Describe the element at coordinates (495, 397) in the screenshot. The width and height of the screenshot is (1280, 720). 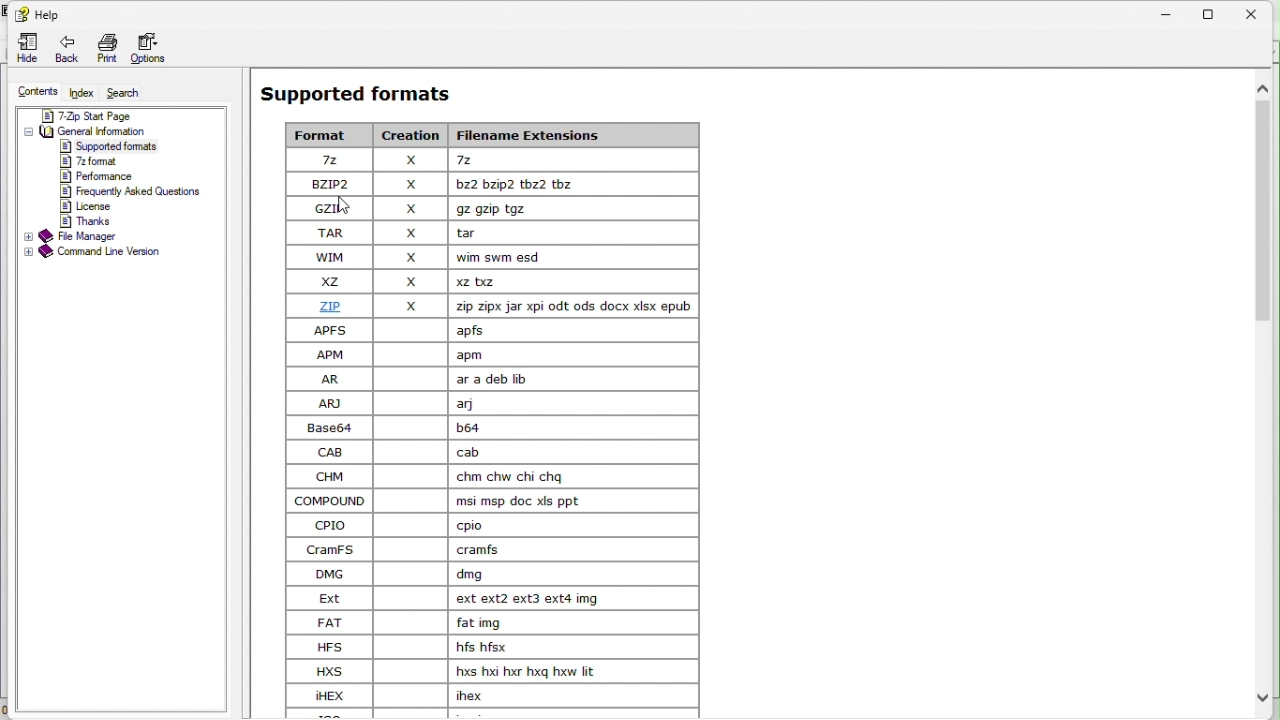
I see `Supported formats
l= [ x [= |
[ozez | x [ombmetzwe |
Lek |x Teepe
[me | x Jo
[we | x [wmswmesa |
Loe |x ewe
[ze [x [a oper oot ods docx xox epub |
[owes | Tae
[om [fom
[aw | feragww |
[ww | Jao
IEE CR
ICT EE
om | lcmcmwcnicna |
[como | [mmpawermpmt |
[oo | Jeo
canes | leans
[owe [fame
[ee | [etewewewm |
[rar [ferme ~~]
[ws | ose
[ws | [hominomamuie |
[owe [fee` at that location.